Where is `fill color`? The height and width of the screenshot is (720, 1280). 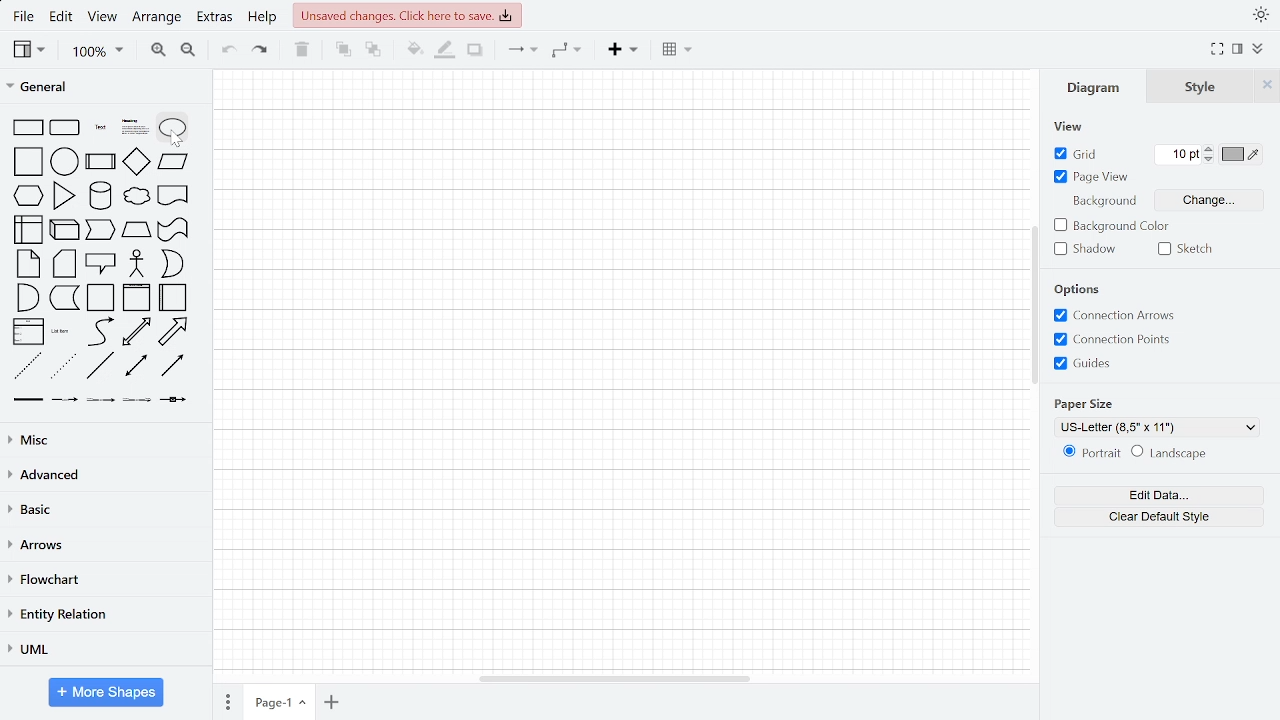 fill color is located at coordinates (414, 52).